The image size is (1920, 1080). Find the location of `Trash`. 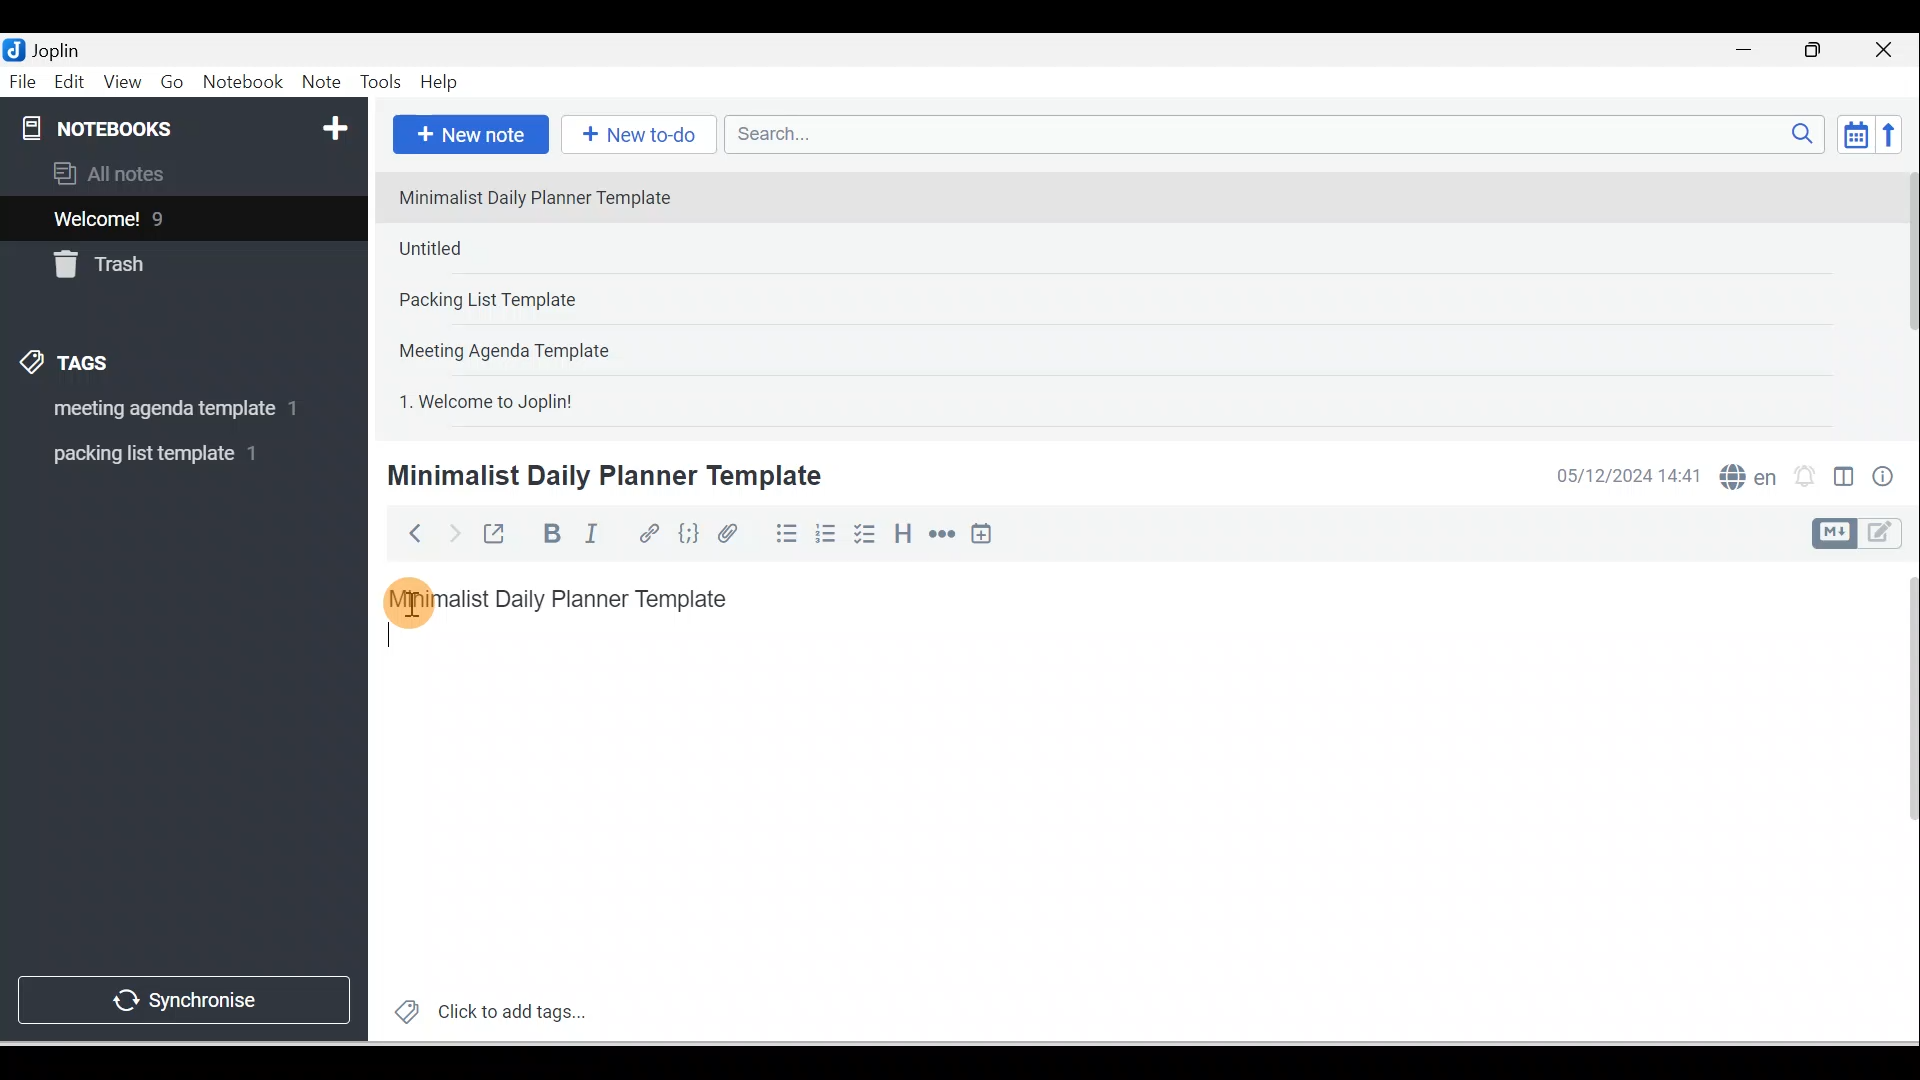

Trash is located at coordinates (147, 259).